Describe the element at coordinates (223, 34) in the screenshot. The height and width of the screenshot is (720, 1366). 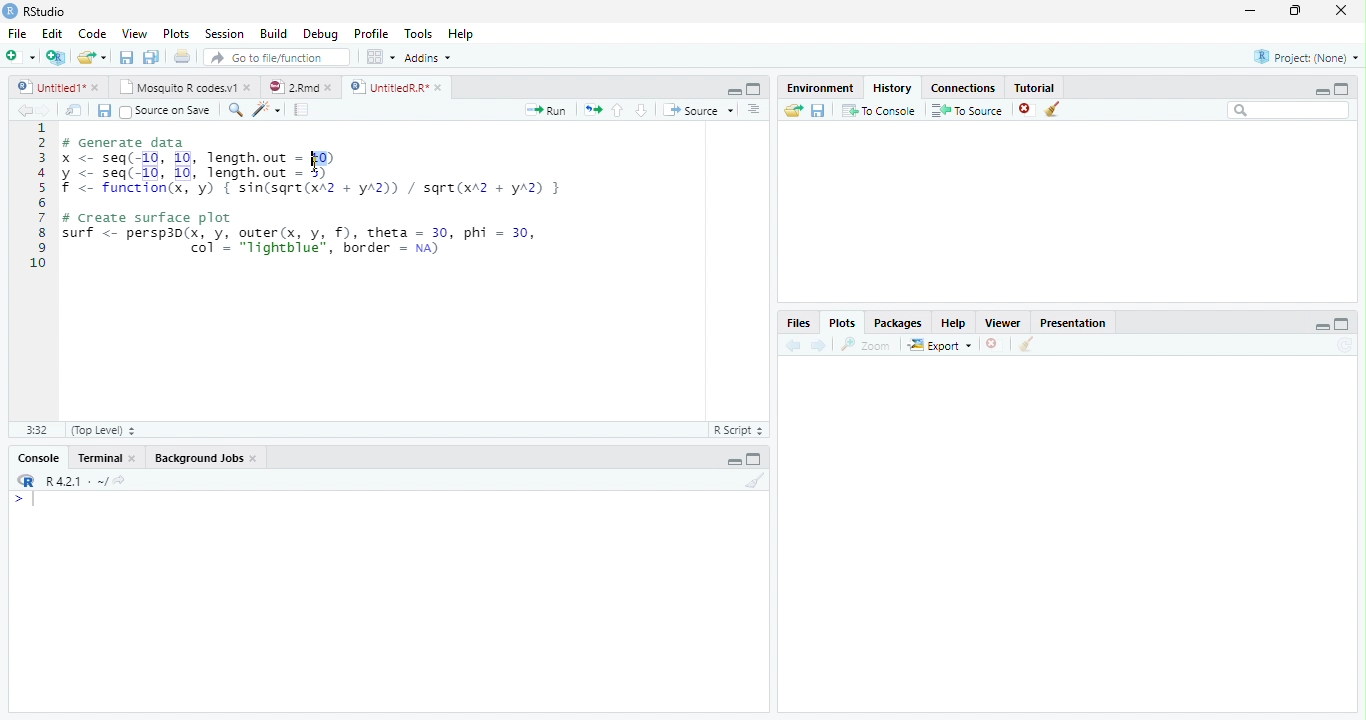
I see `Session` at that location.